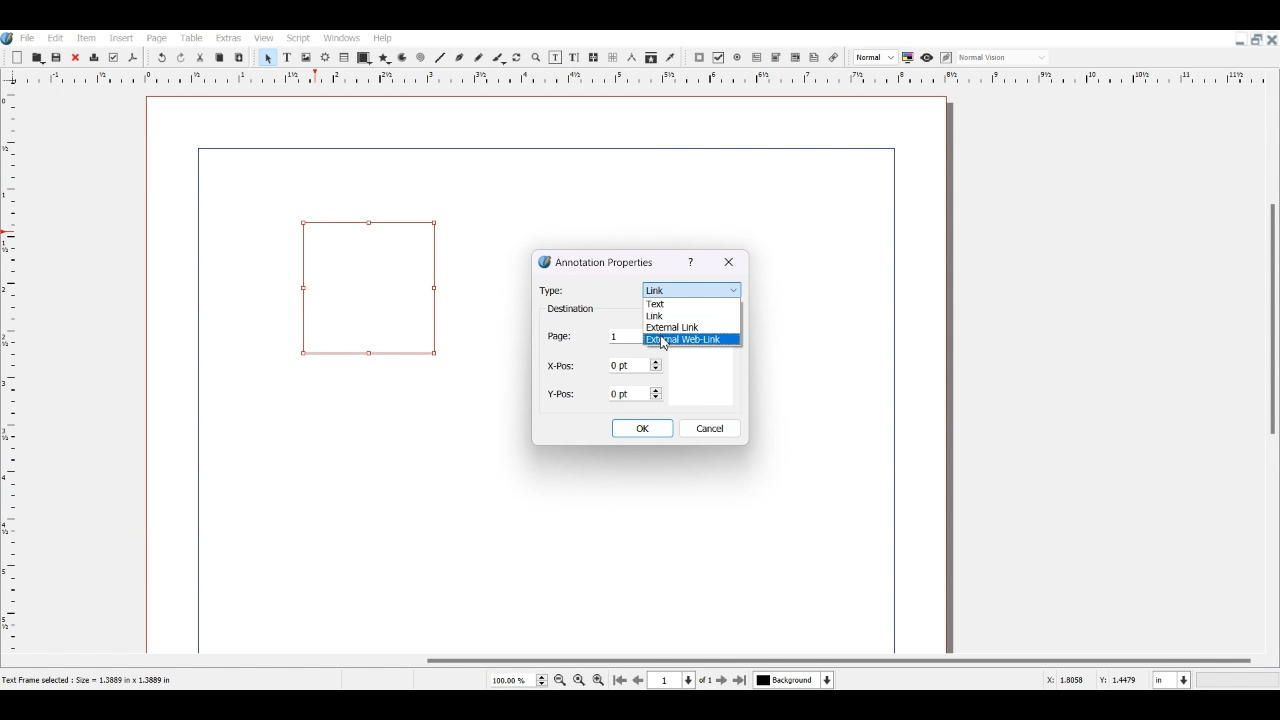  I want to click on Annotation Properties, so click(598, 261).